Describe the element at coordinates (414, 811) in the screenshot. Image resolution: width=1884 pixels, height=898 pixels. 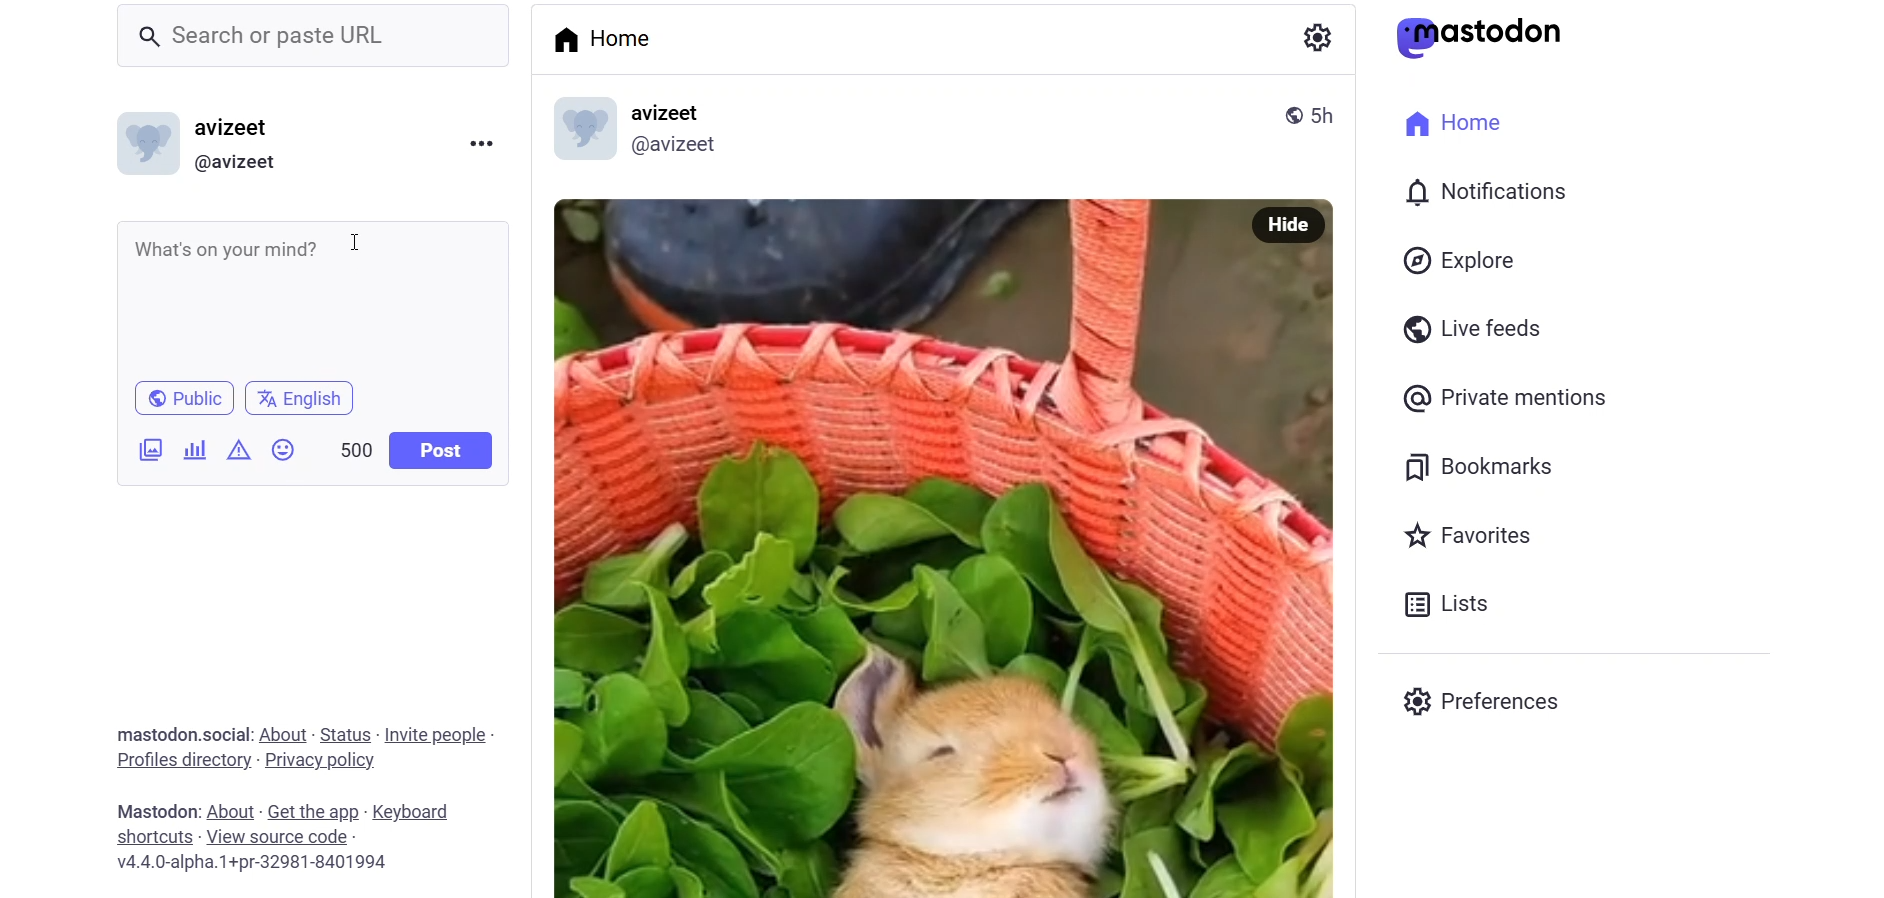
I see `keyboard` at that location.